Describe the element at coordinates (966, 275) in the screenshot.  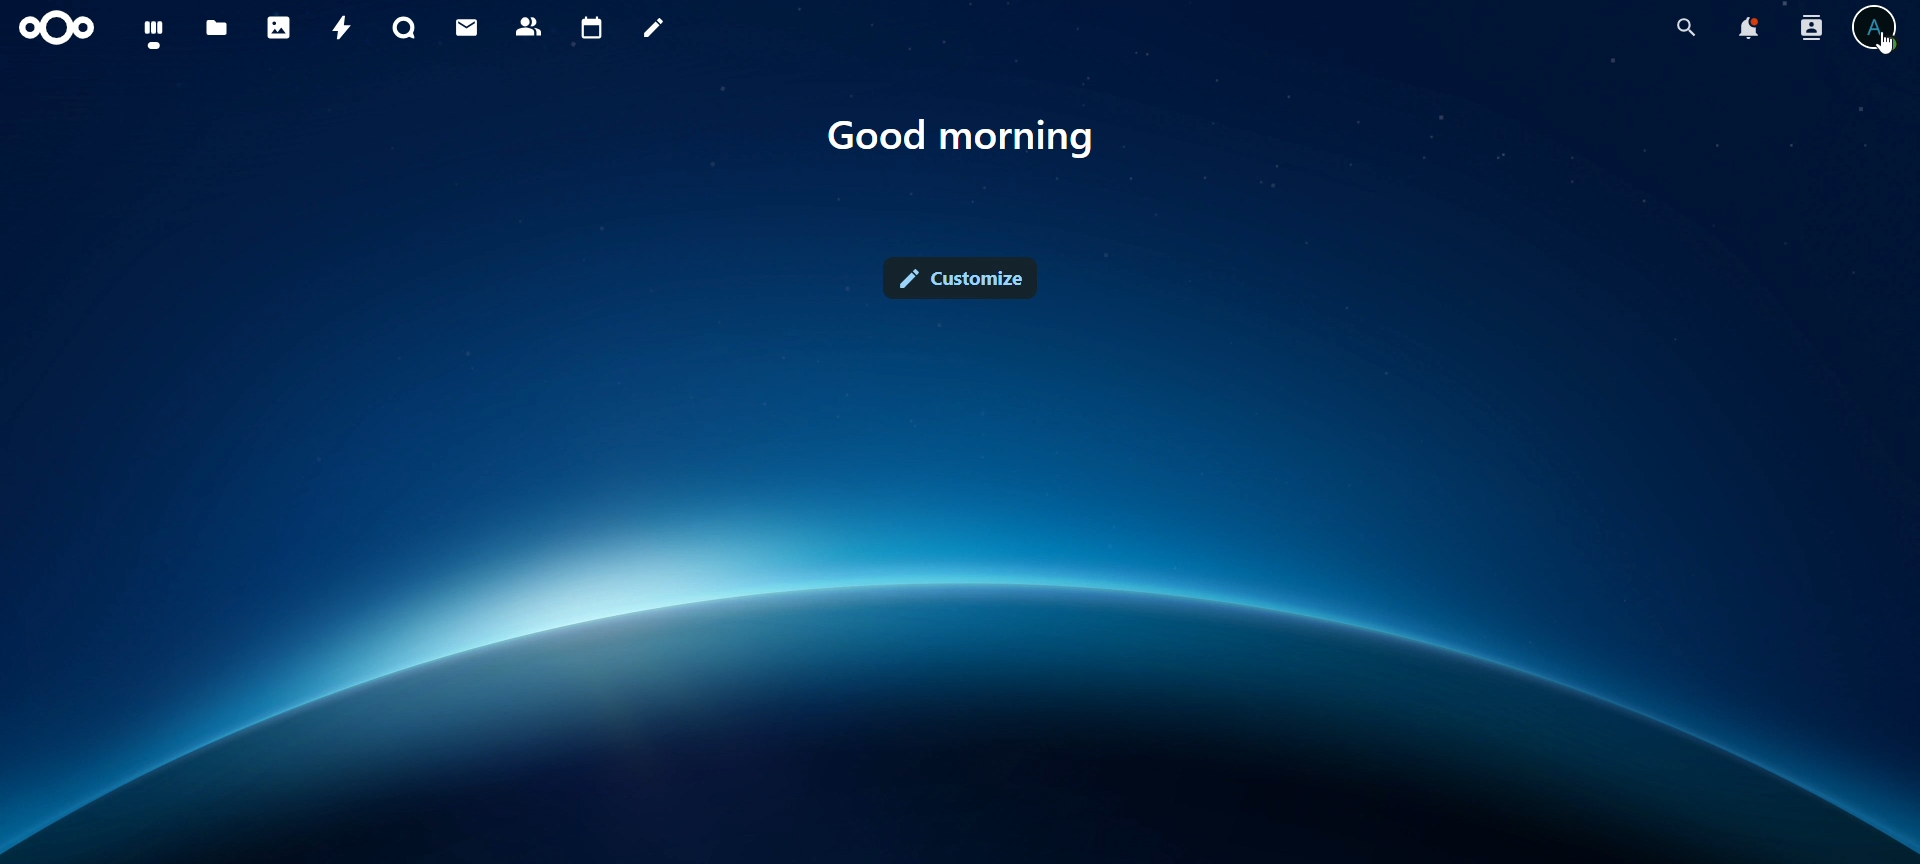
I see `customize` at that location.